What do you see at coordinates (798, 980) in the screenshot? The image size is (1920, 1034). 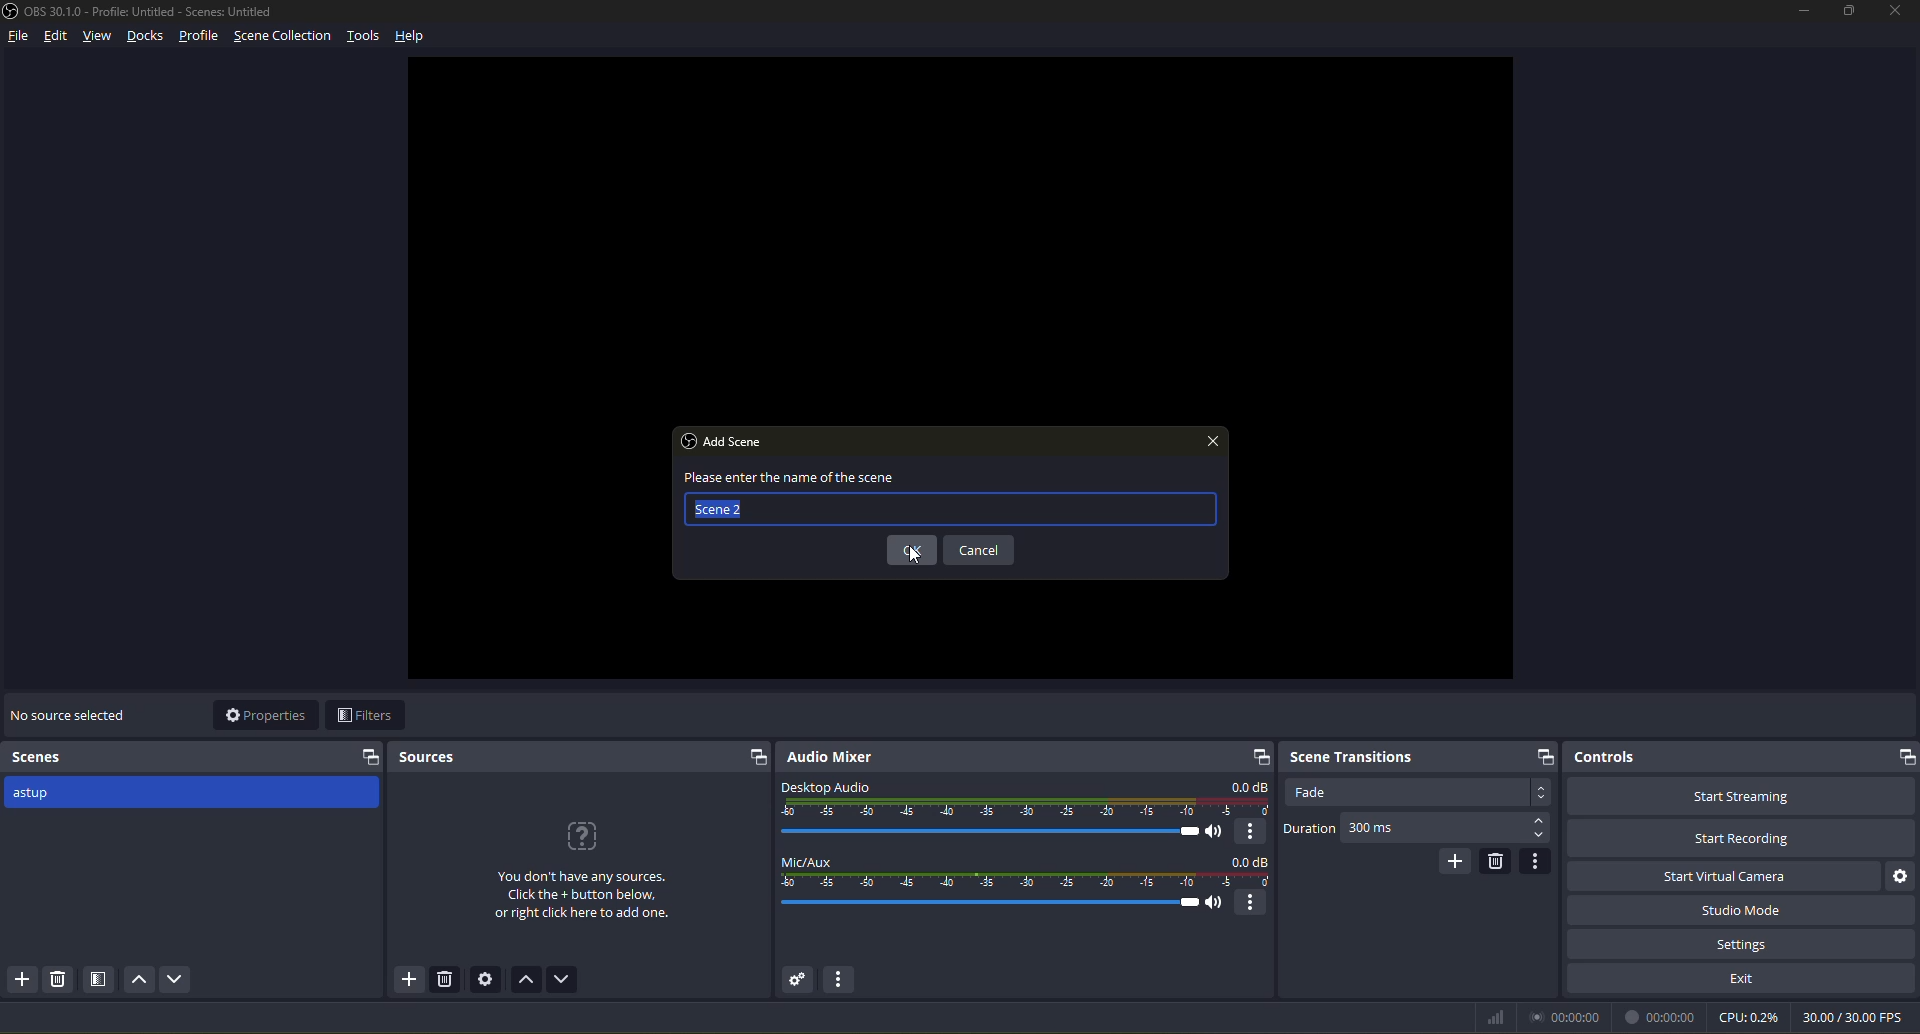 I see `advanced audio properties` at bounding box center [798, 980].